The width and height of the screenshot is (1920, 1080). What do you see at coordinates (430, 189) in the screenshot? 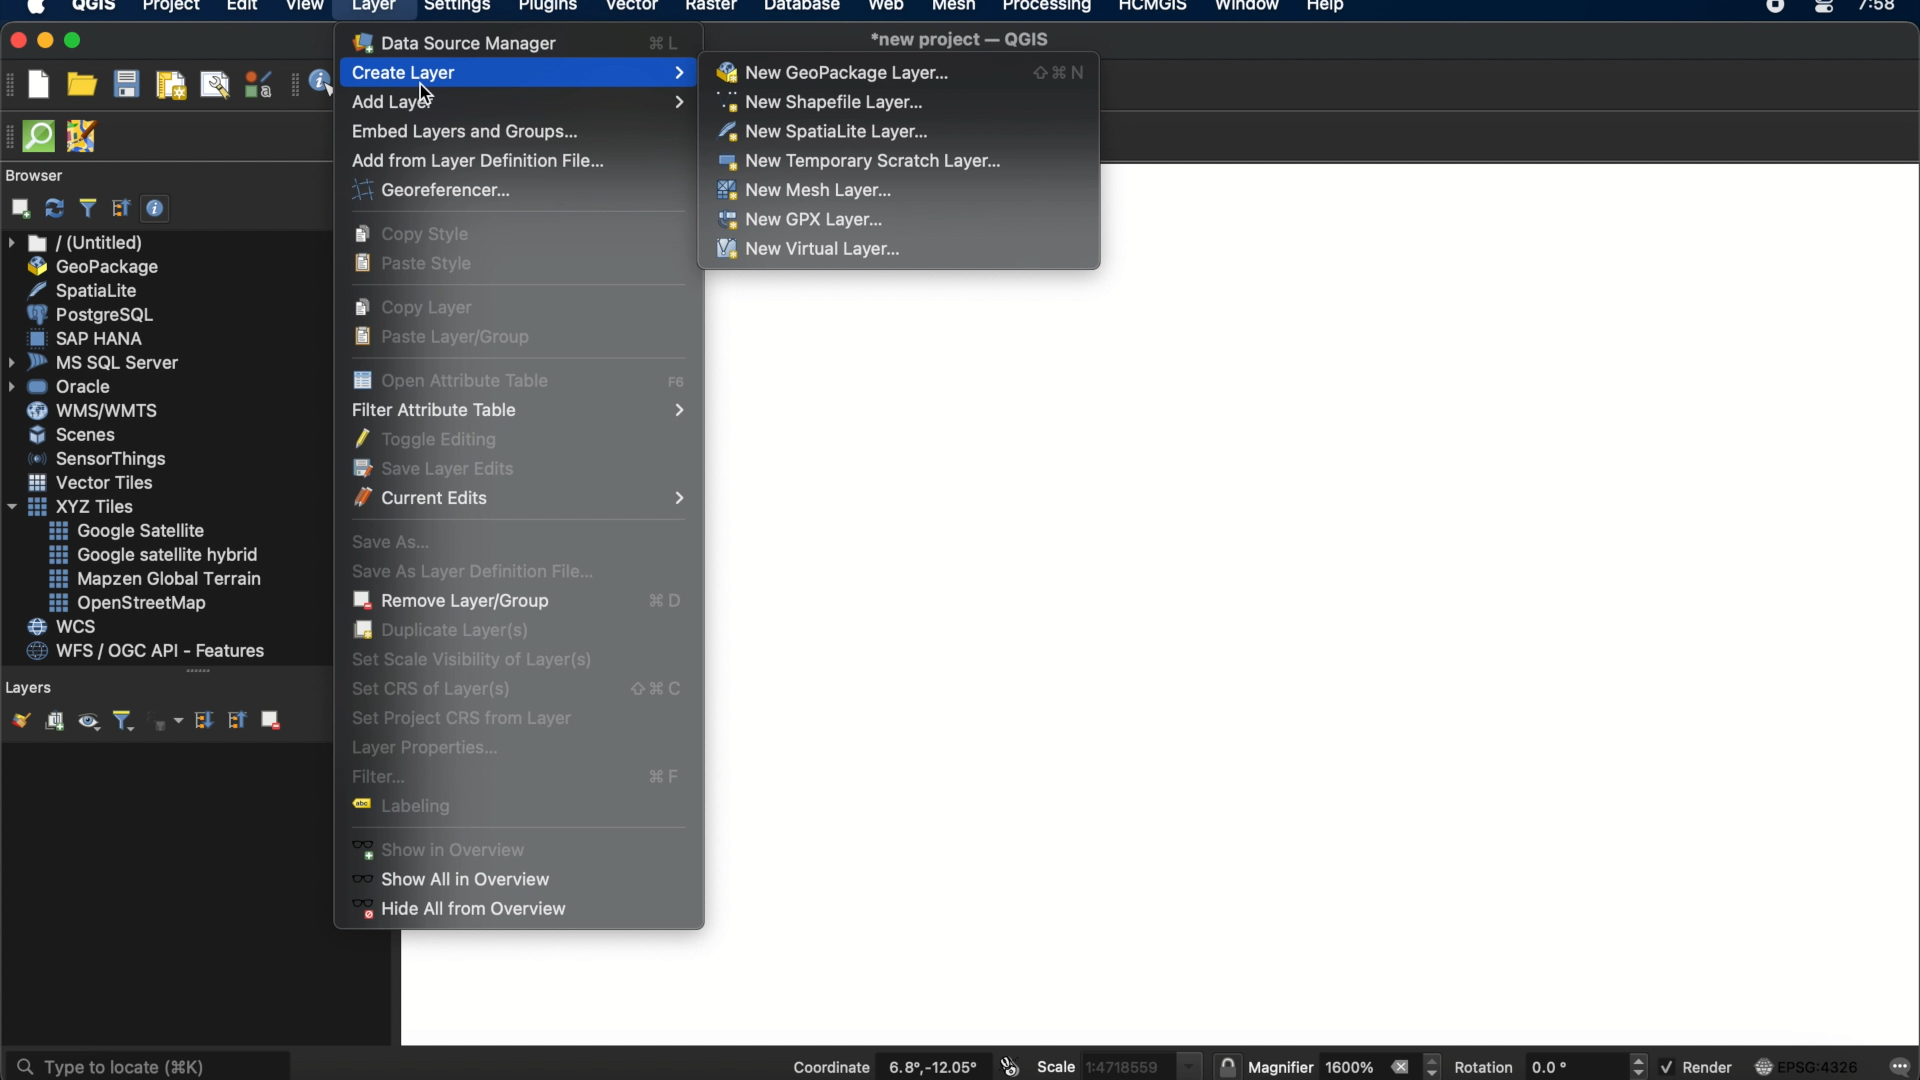
I see `georeferencer` at bounding box center [430, 189].